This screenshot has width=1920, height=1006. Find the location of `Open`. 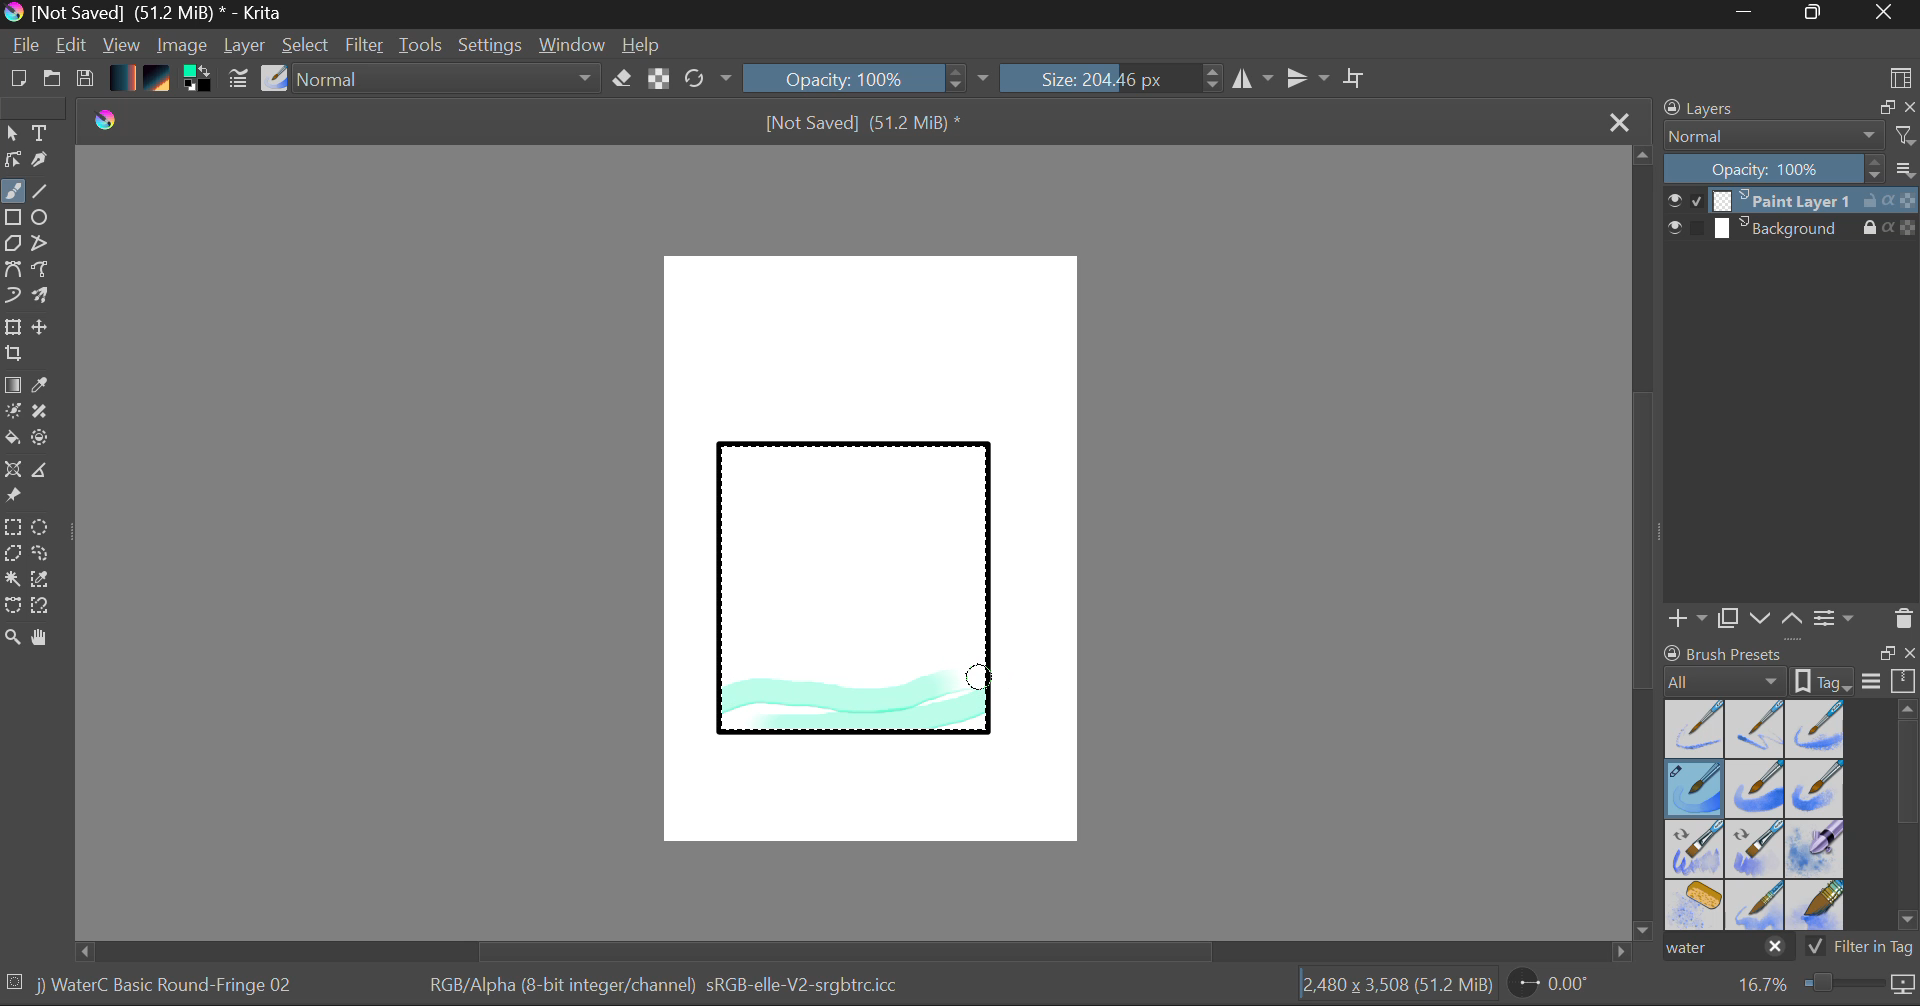

Open is located at coordinates (54, 81).